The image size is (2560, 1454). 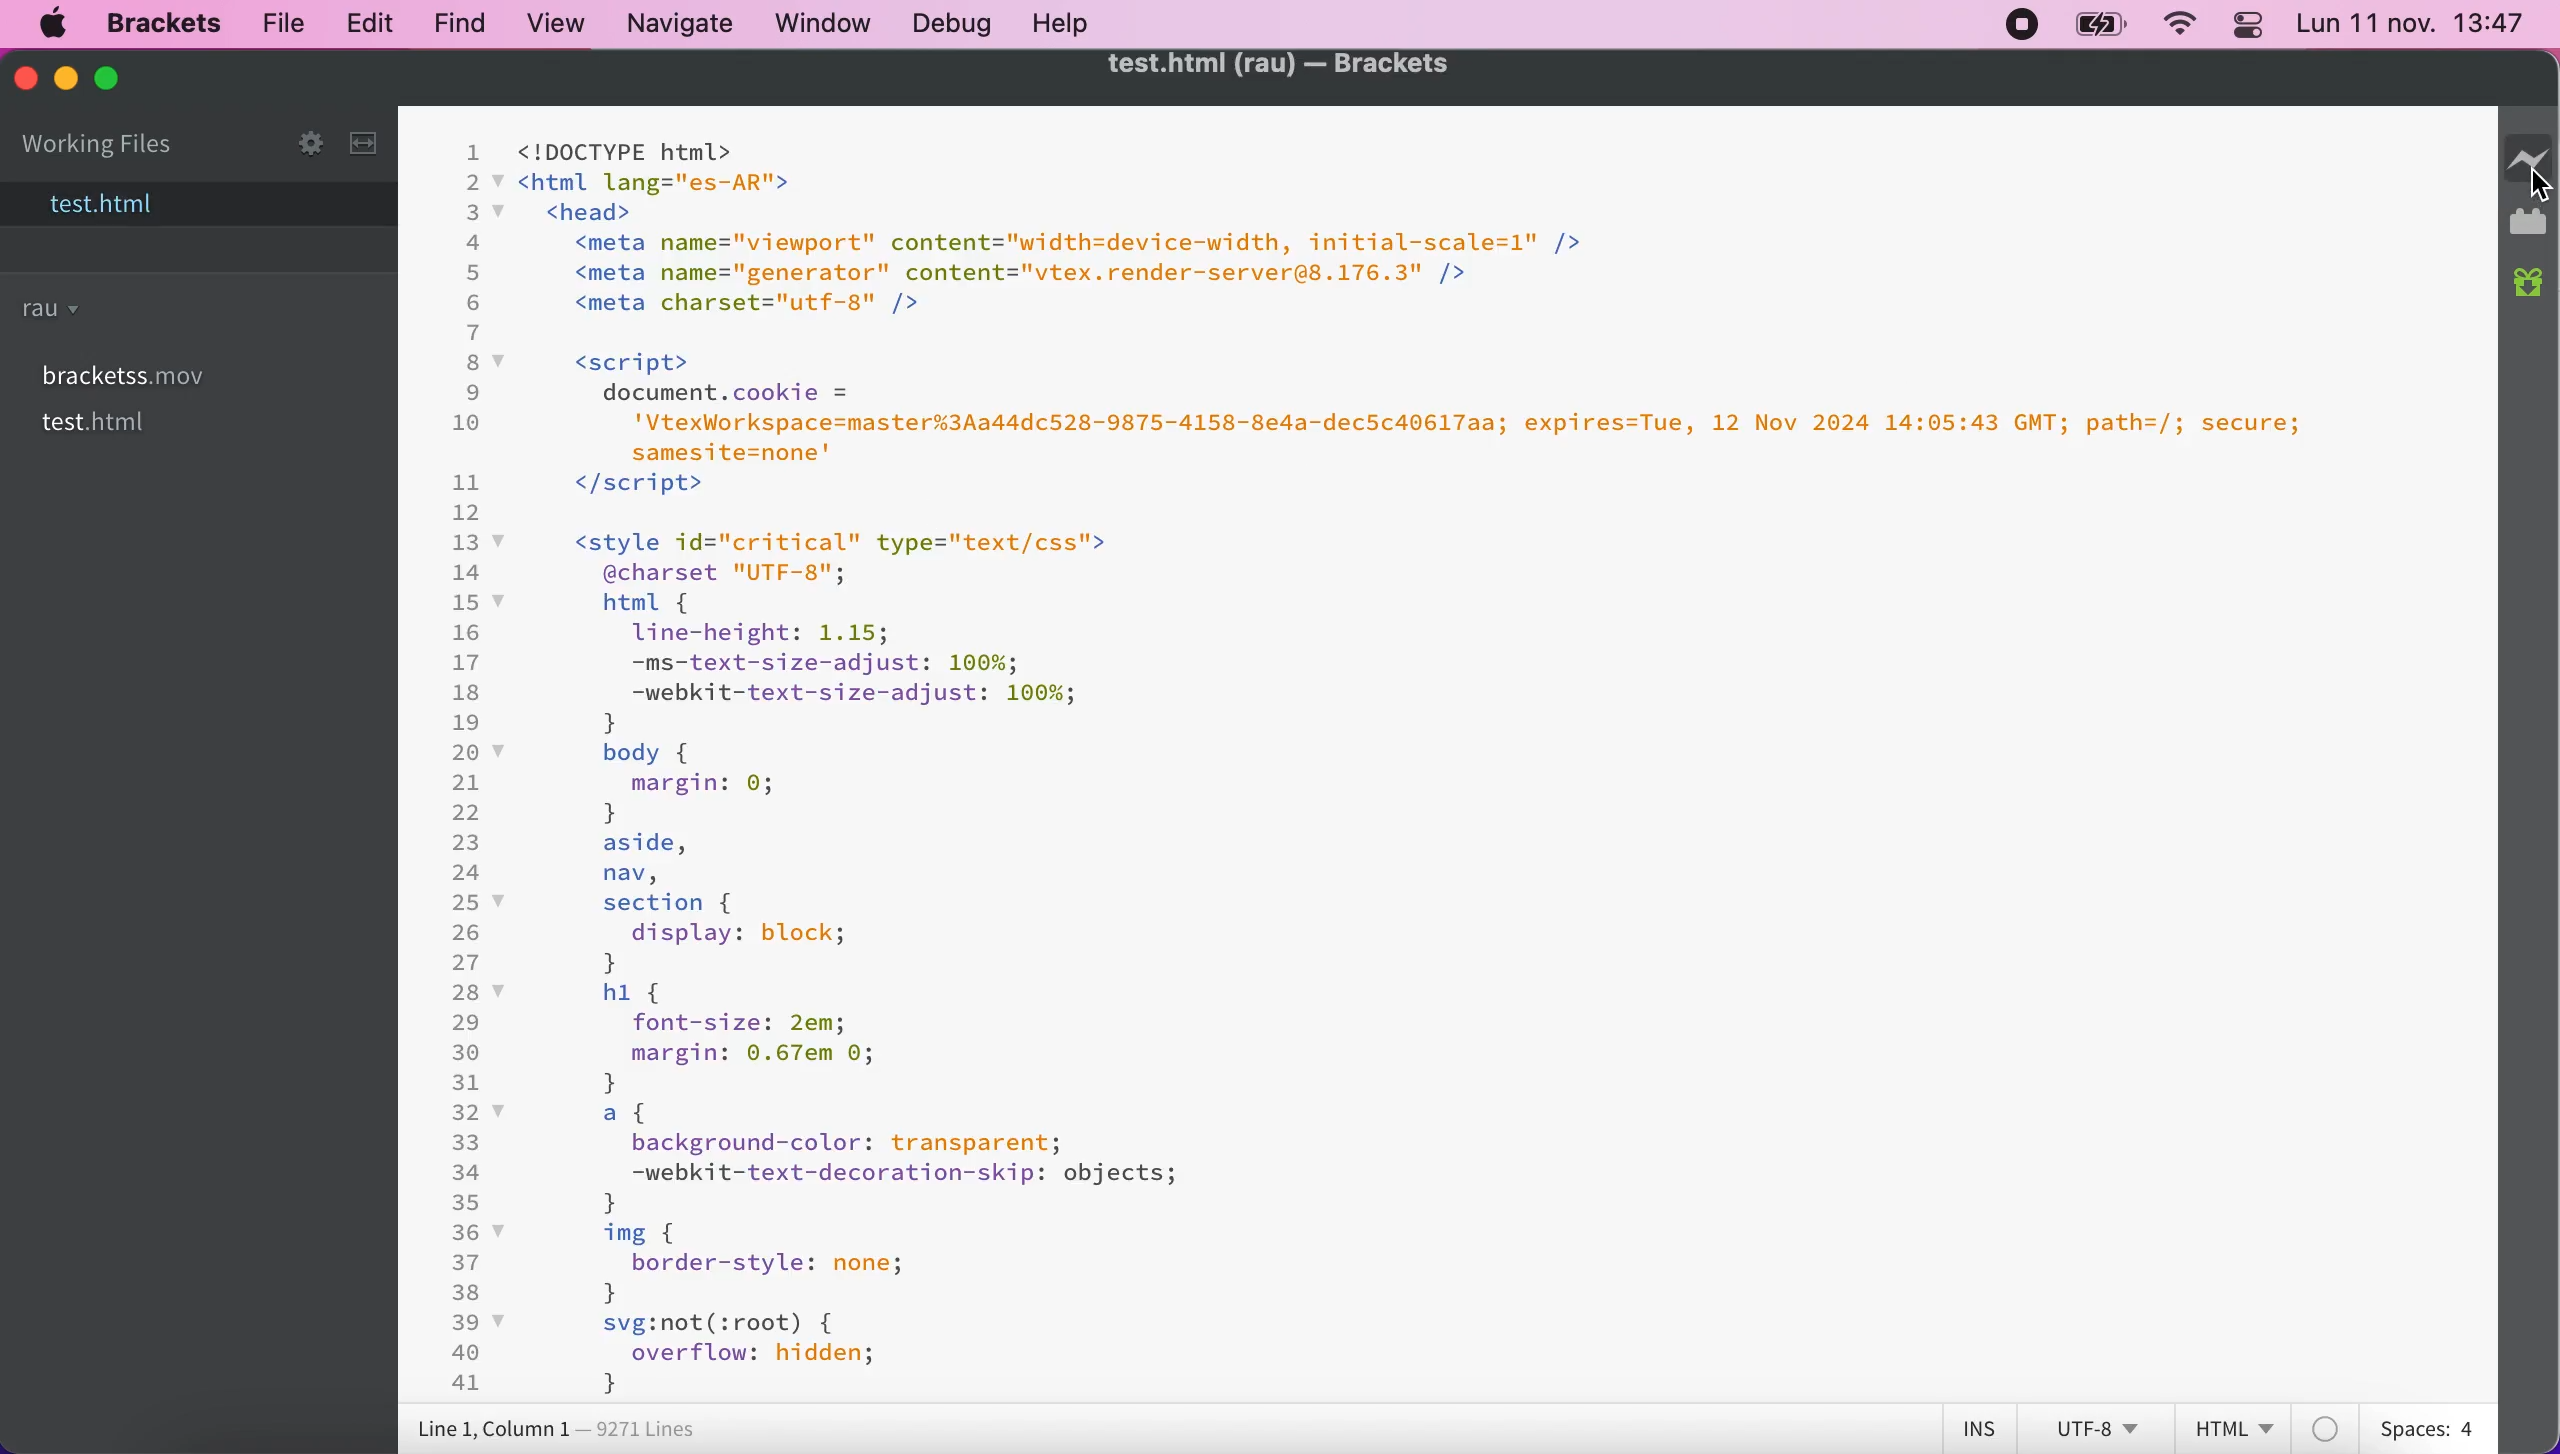 What do you see at coordinates (2435, 1428) in the screenshot?
I see `spaces` at bounding box center [2435, 1428].